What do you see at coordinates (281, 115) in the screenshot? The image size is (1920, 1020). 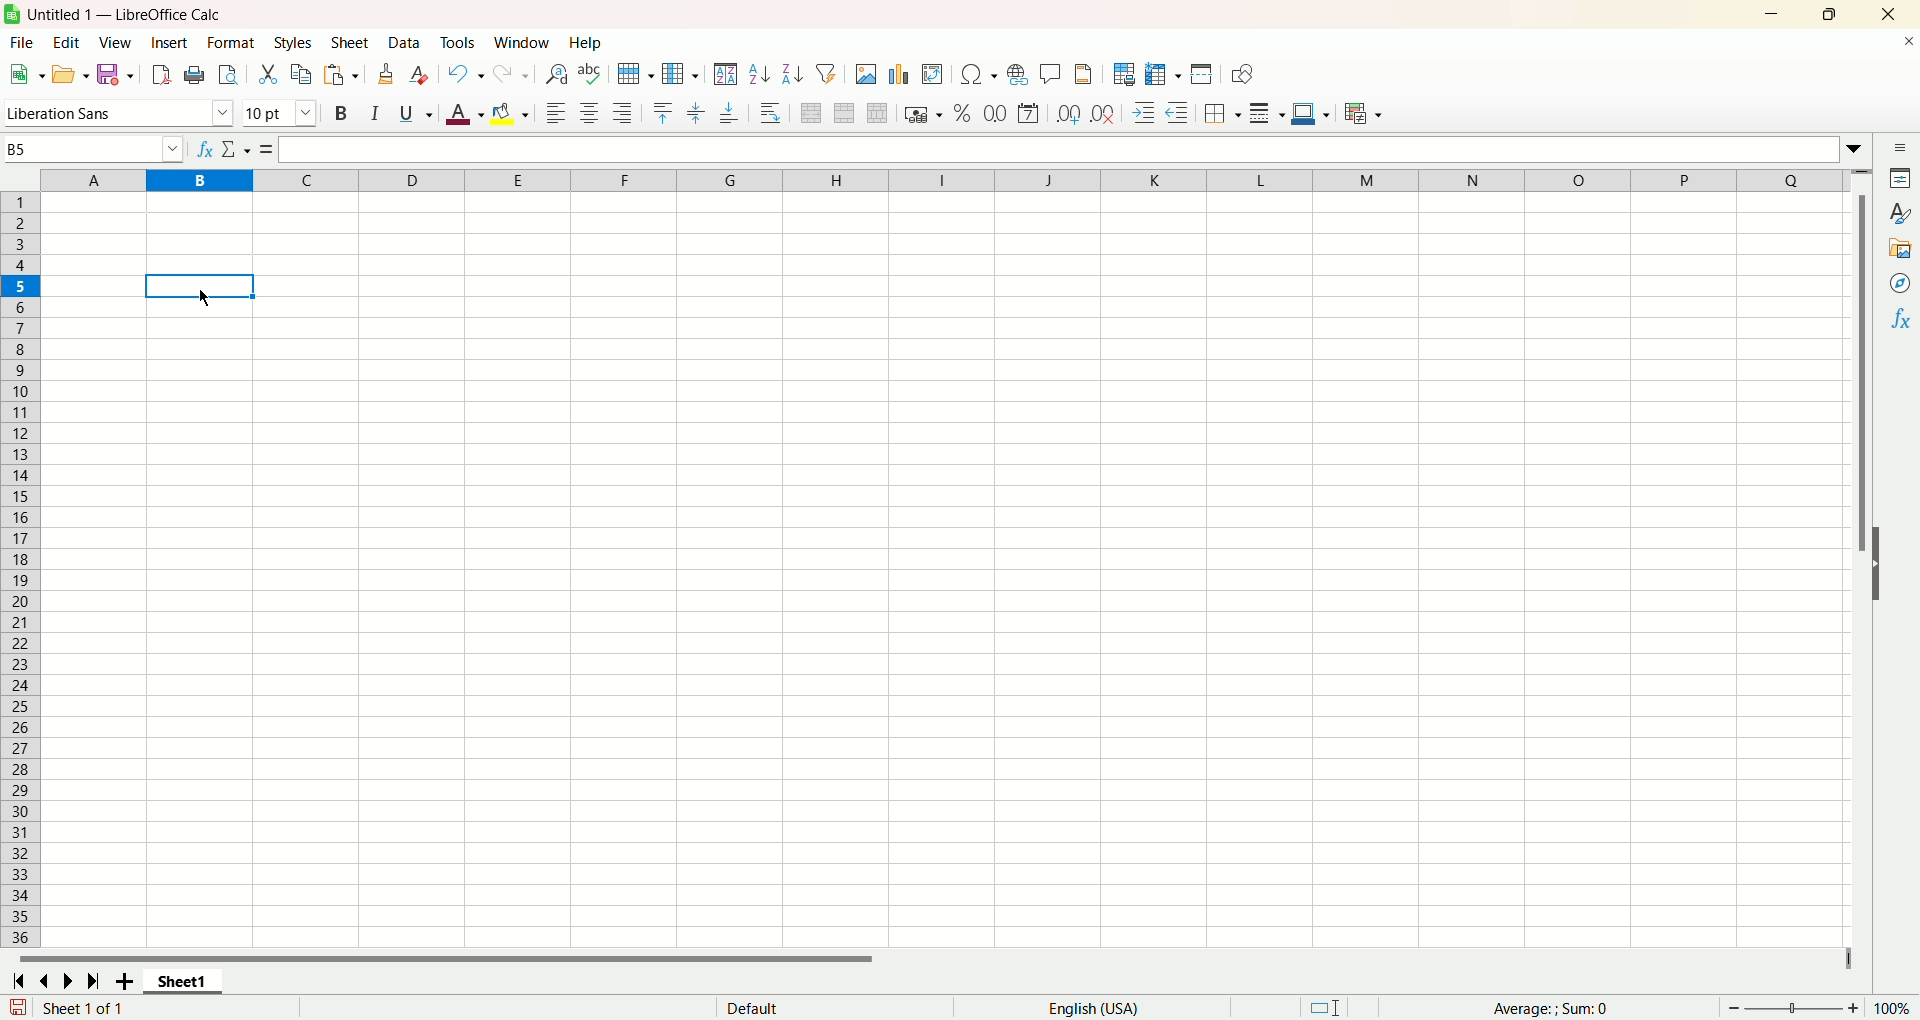 I see `font size` at bounding box center [281, 115].